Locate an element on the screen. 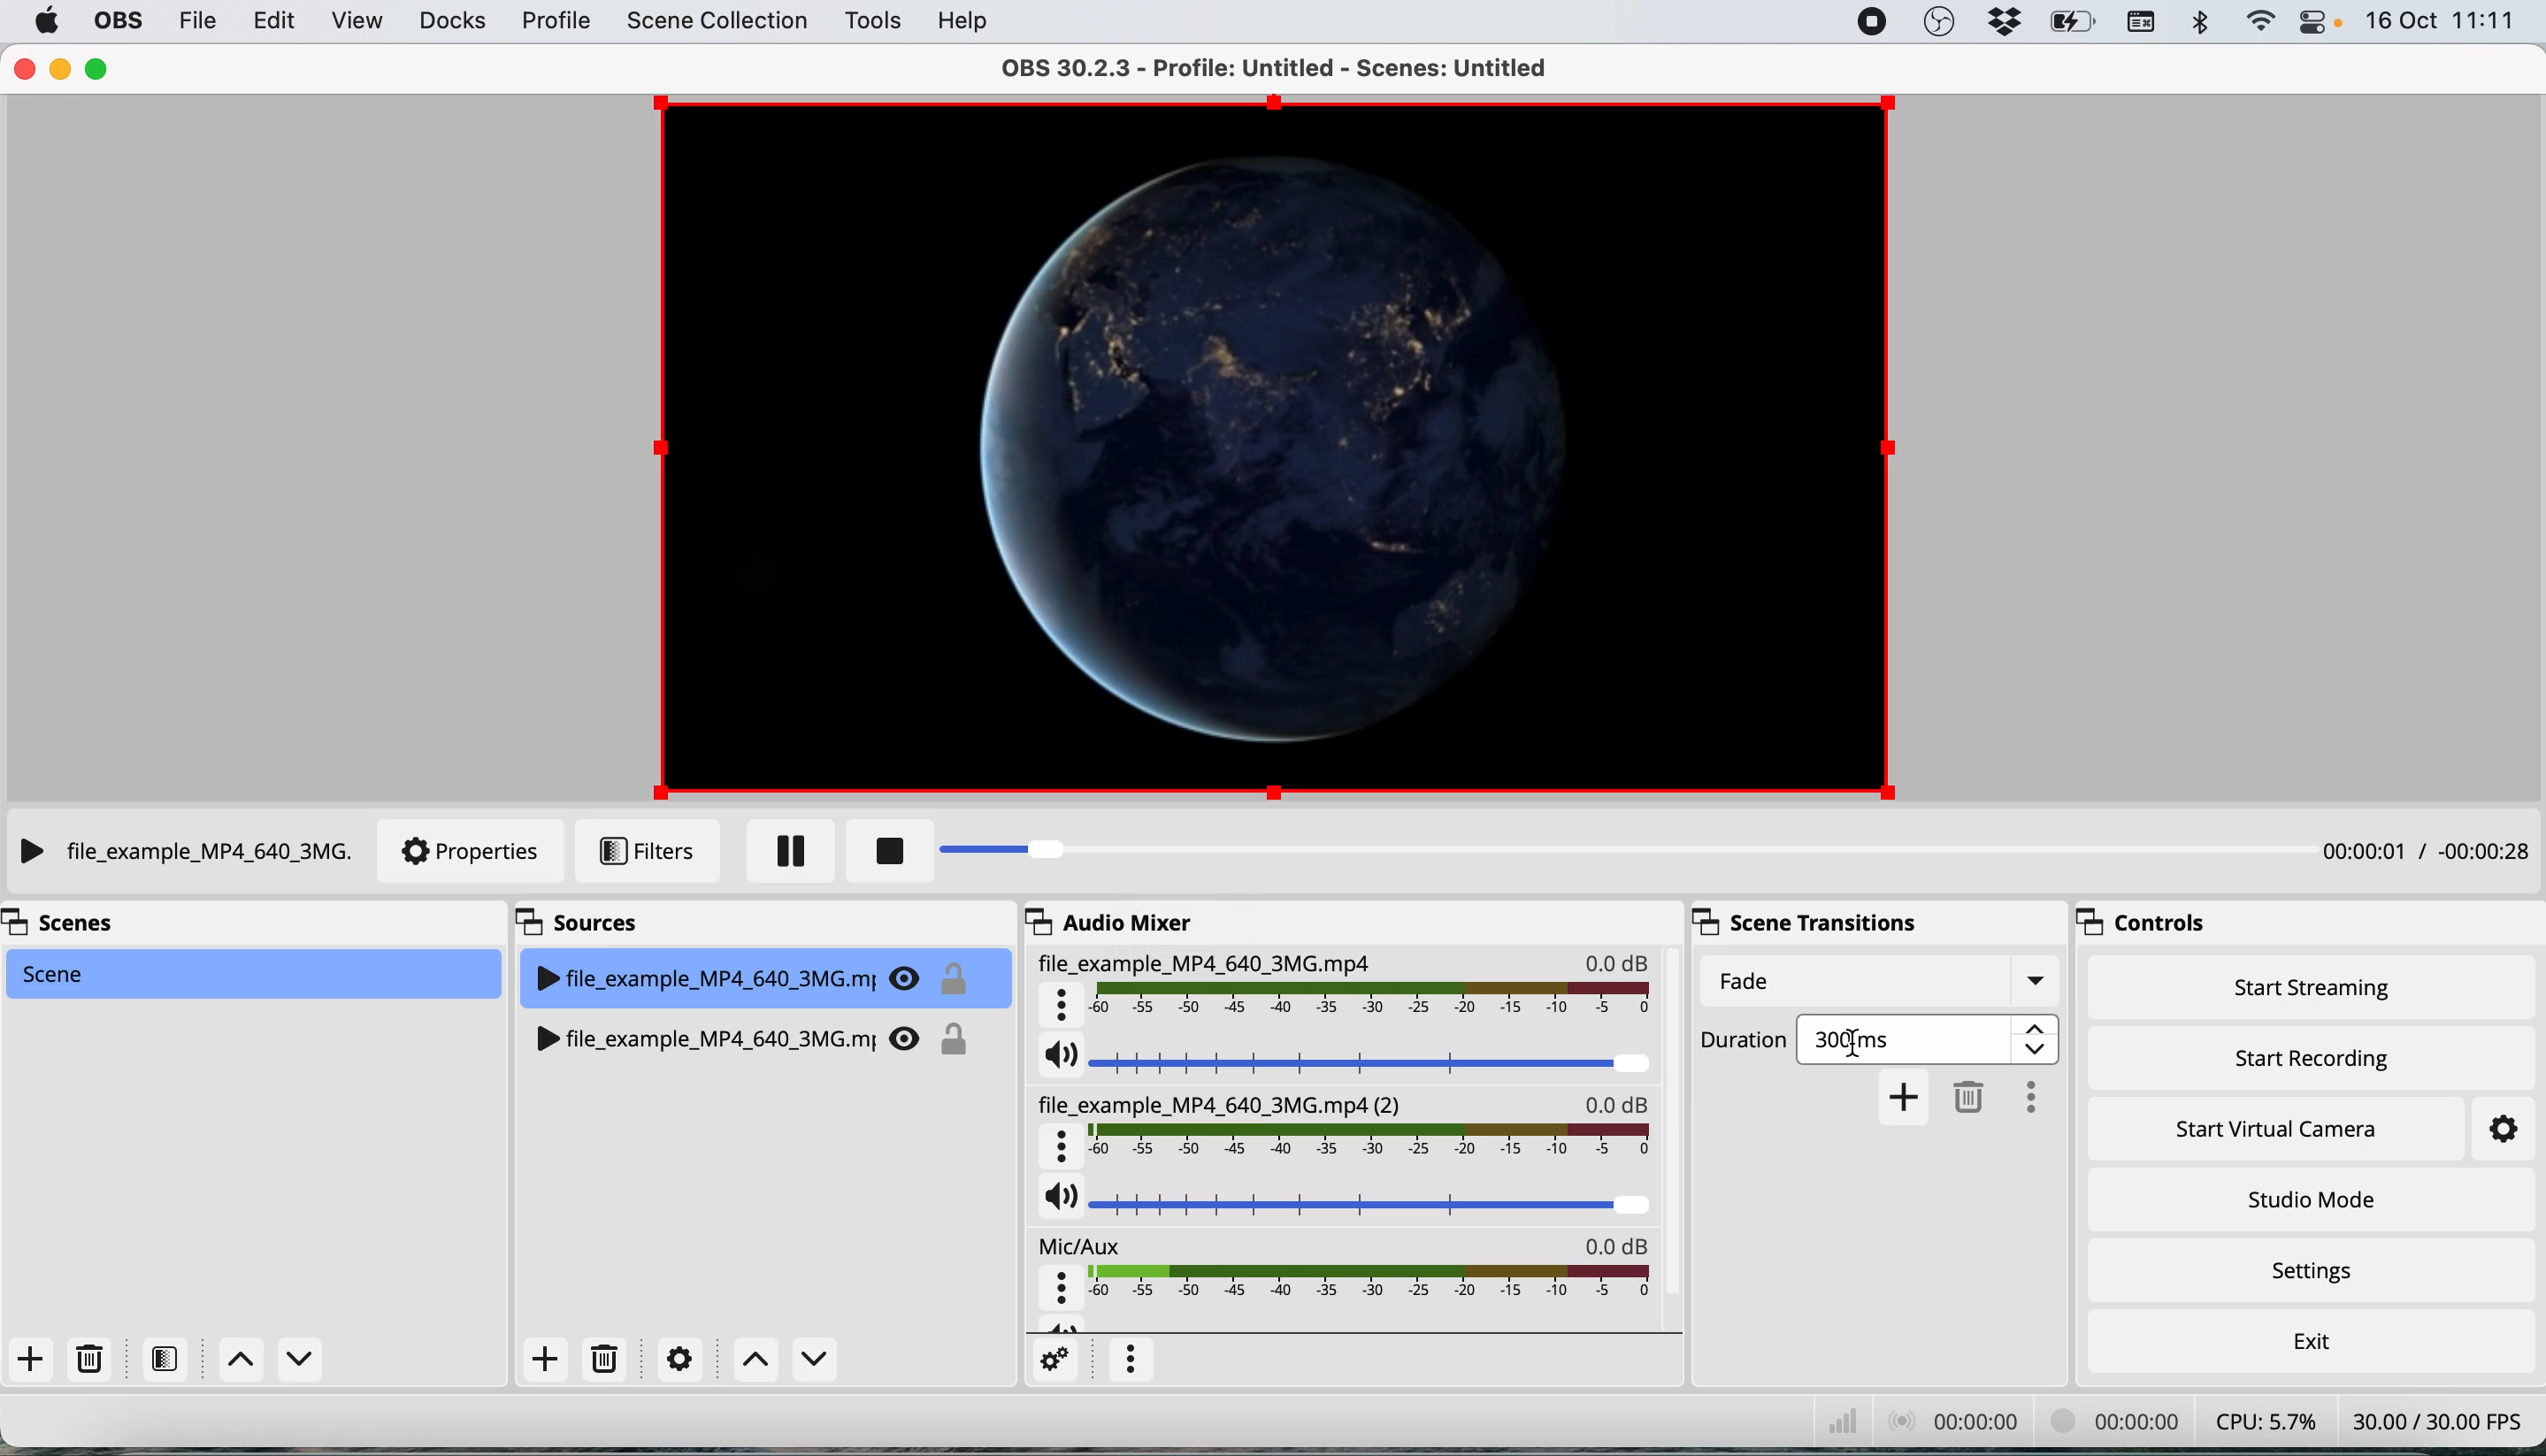 The height and width of the screenshot is (1456, 2546). file is located at coordinates (195, 23).